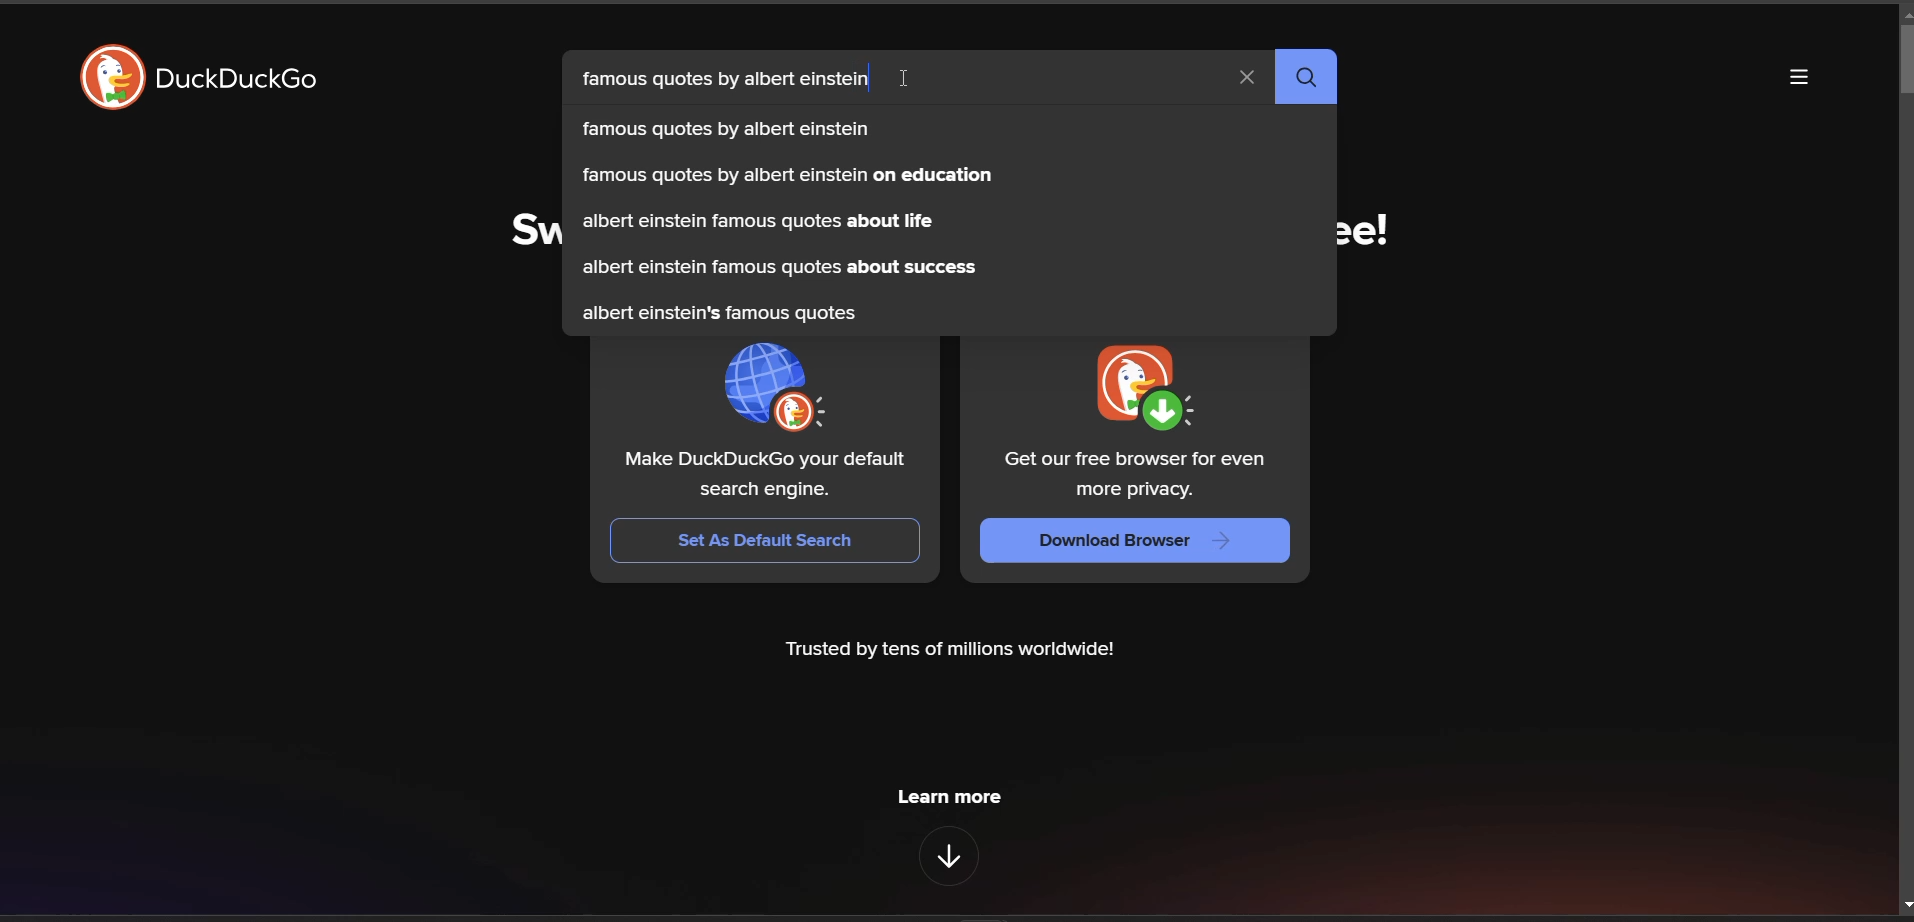 The width and height of the screenshot is (1914, 922). Describe the element at coordinates (766, 540) in the screenshot. I see `set as Default Search` at that location.